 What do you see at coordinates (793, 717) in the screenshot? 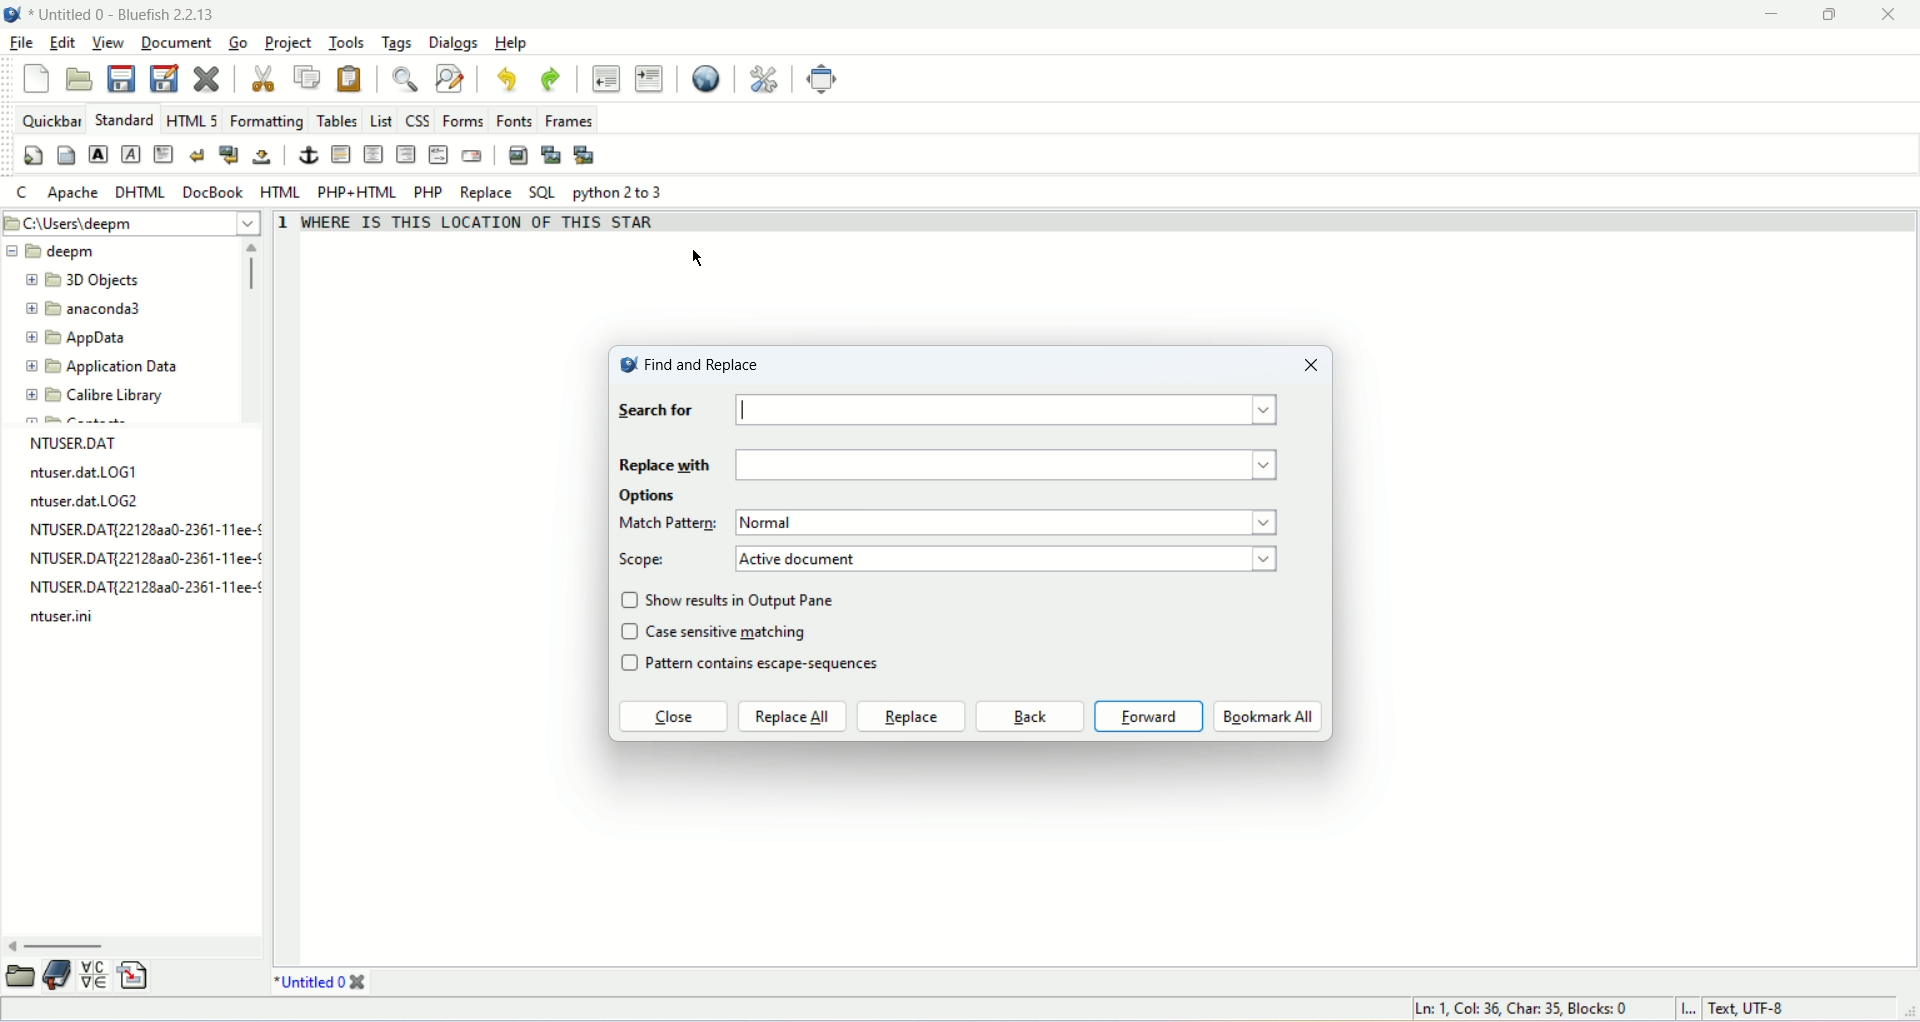
I see `replace all` at bounding box center [793, 717].